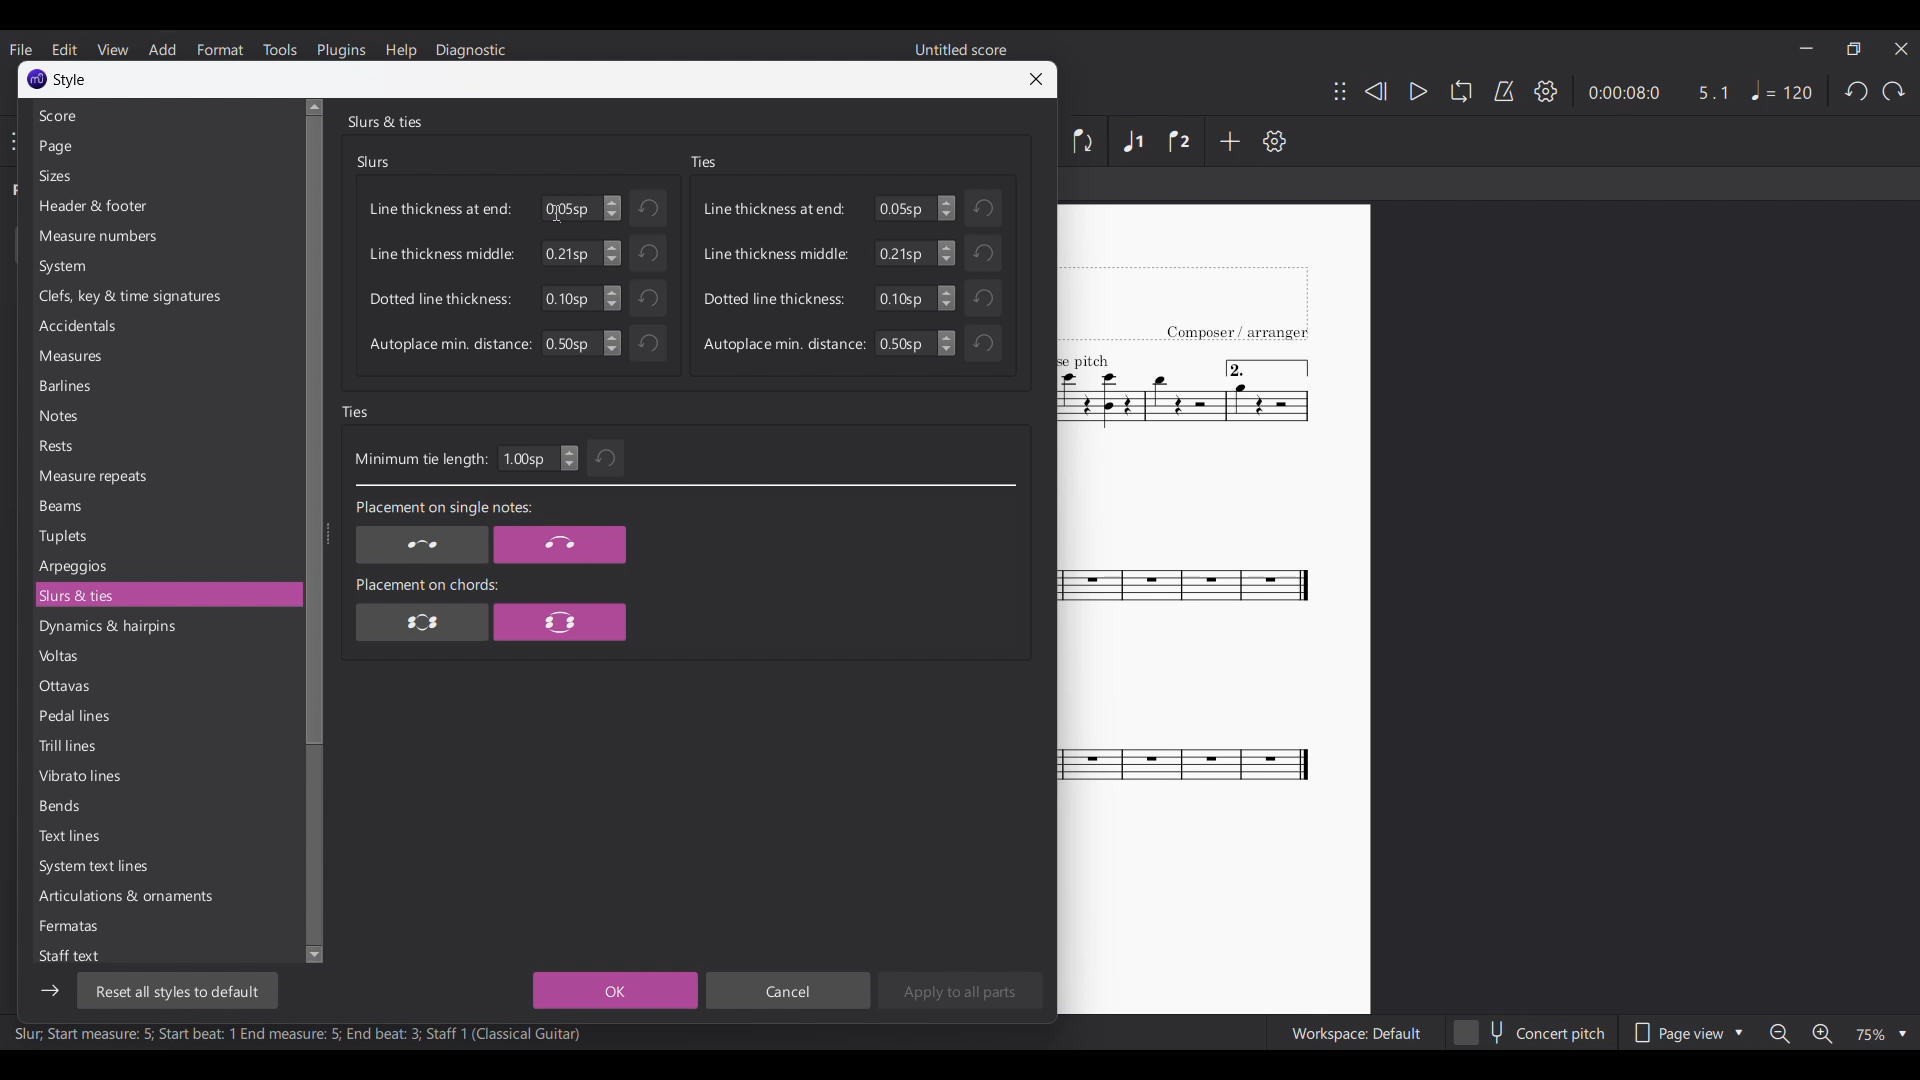 This screenshot has width=1920, height=1080. Describe the element at coordinates (961, 49) in the screenshot. I see `Untitled score` at that location.